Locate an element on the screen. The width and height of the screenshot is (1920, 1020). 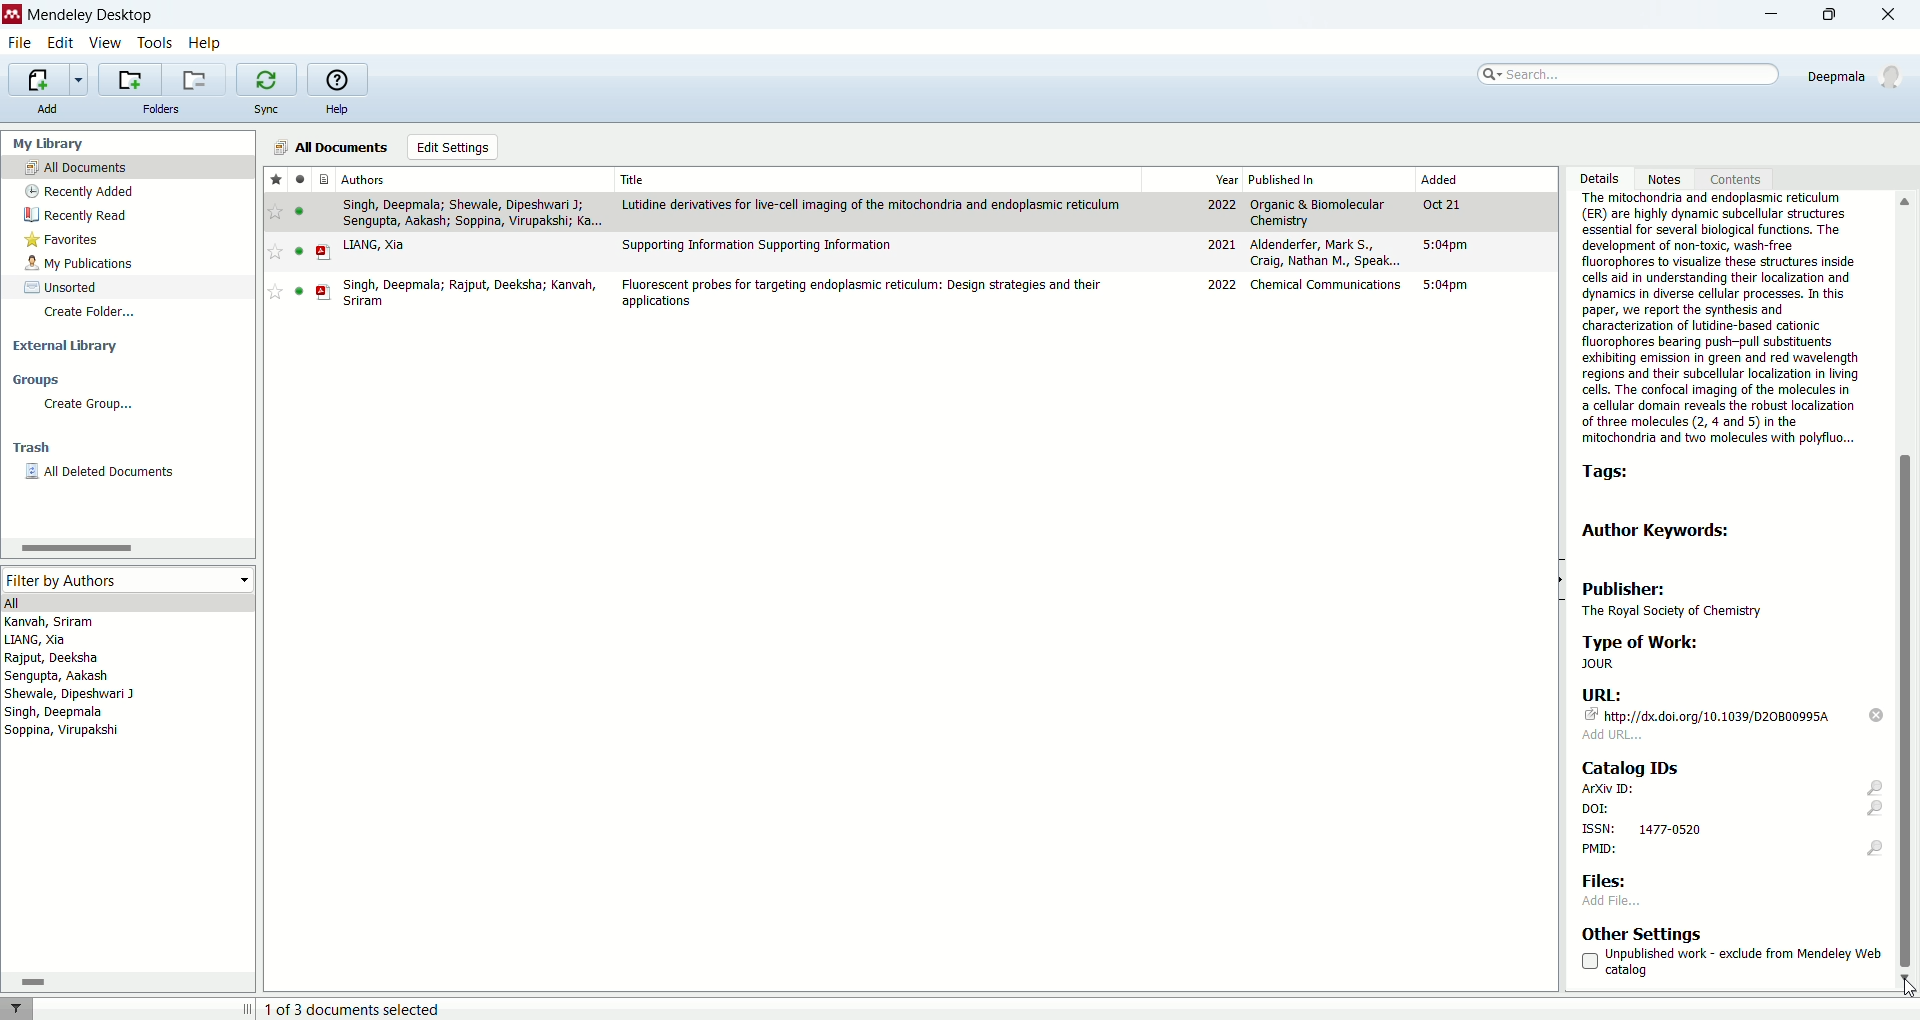
add is located at coordinates (45, 108).